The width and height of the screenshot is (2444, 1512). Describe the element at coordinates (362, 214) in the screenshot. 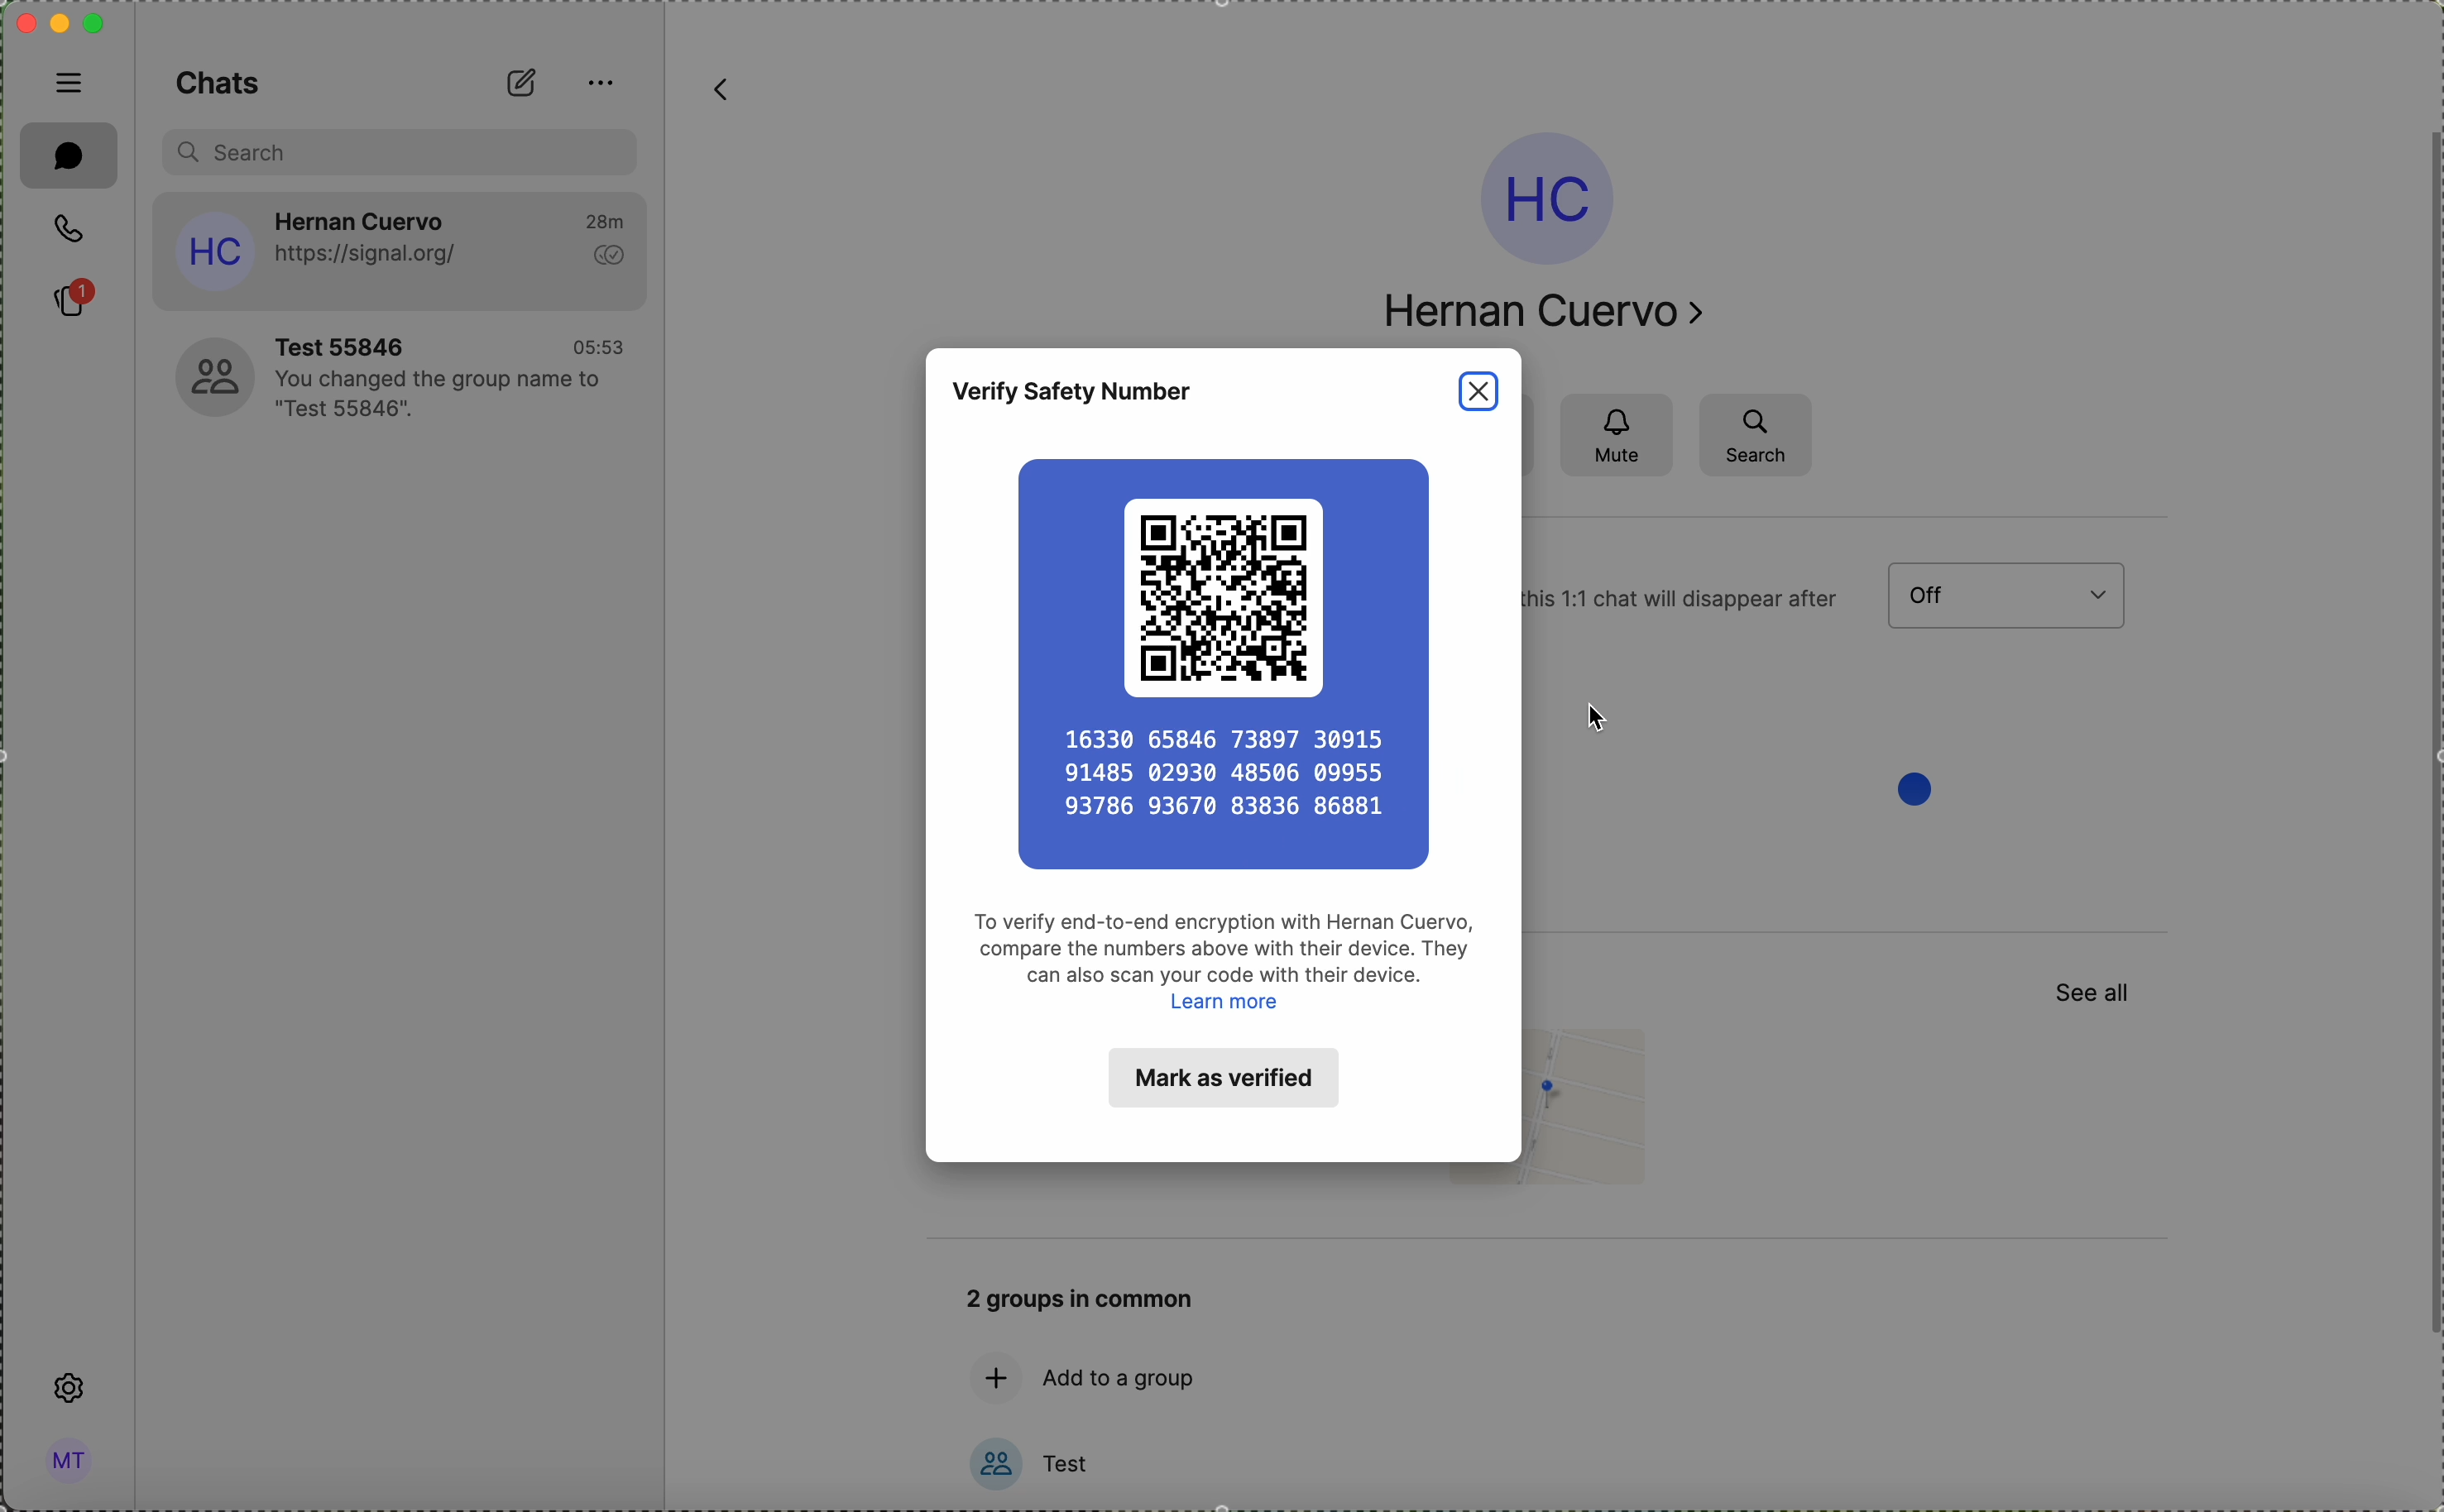

I see `Hernan Cuervo ` at that location.